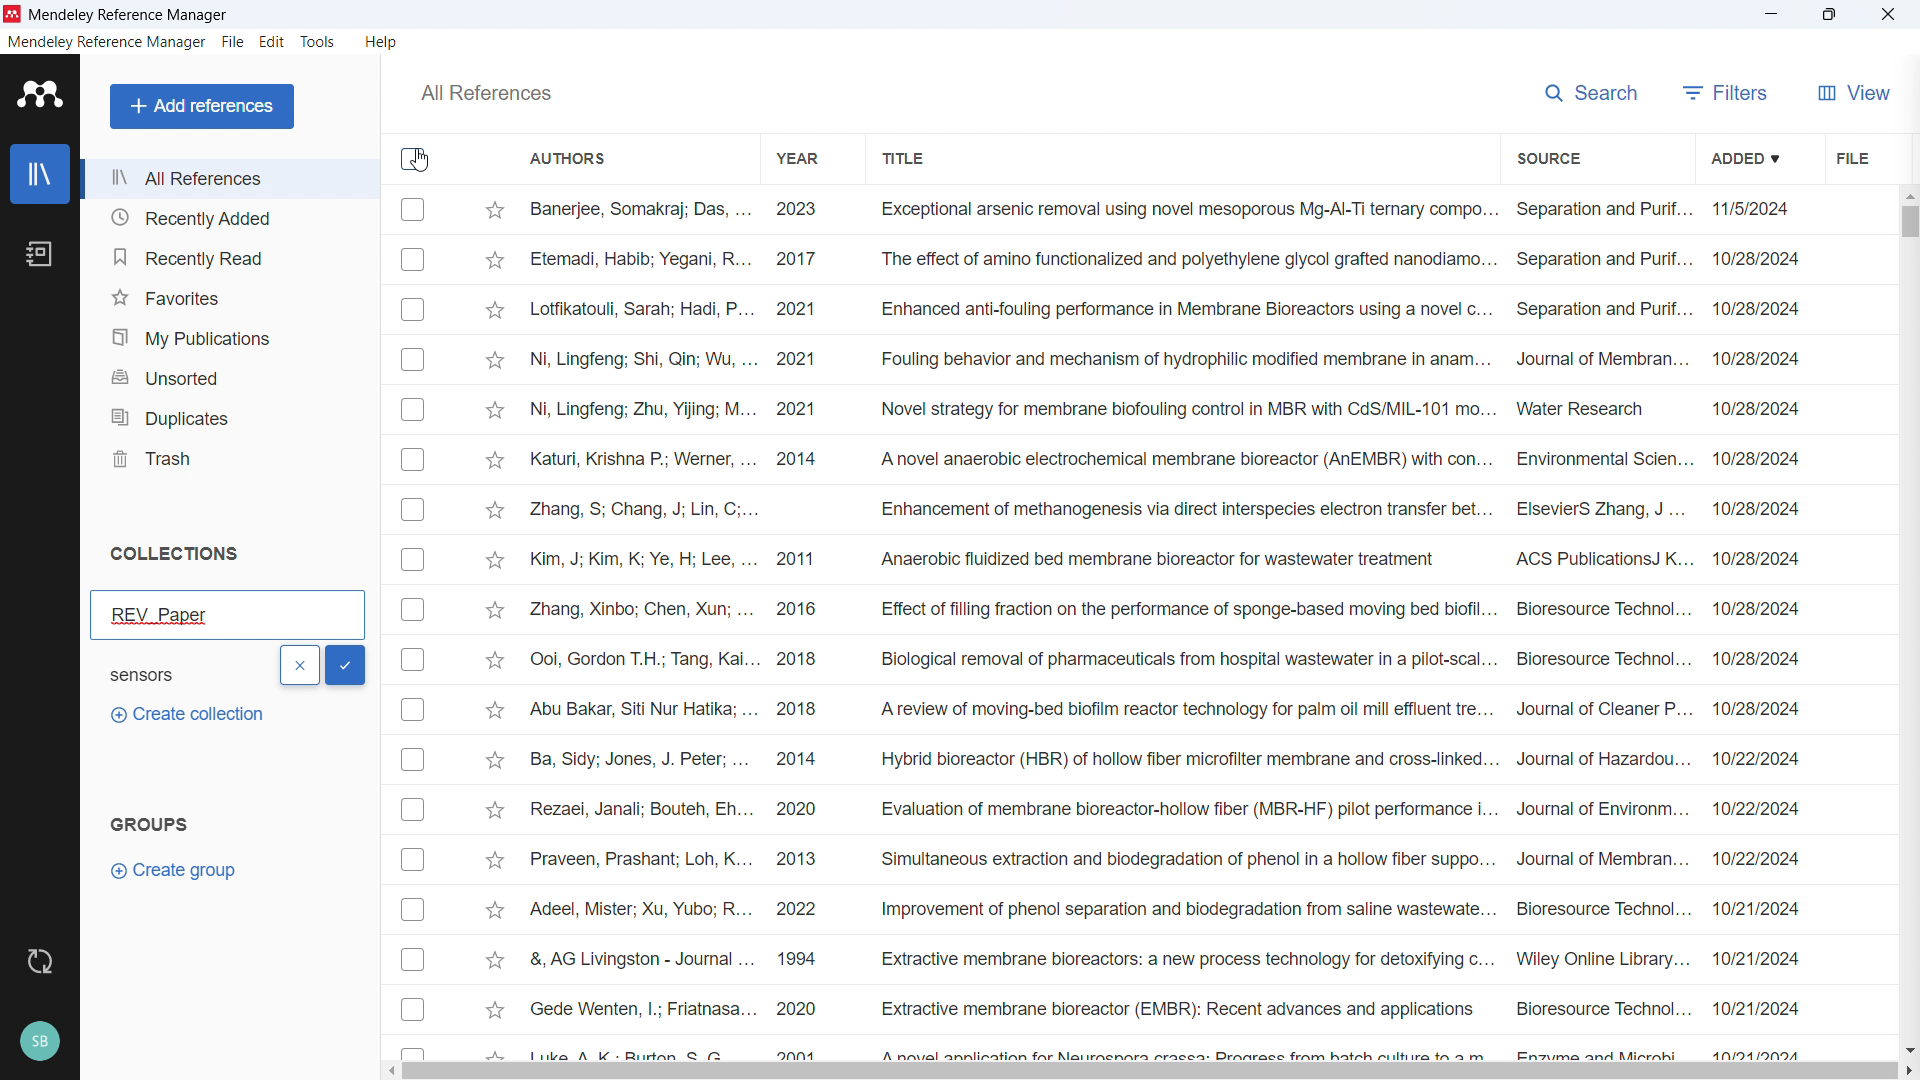 Image resolution: width=1920 pixels, height=1080 pixels. I want to click on Favourites , so click(229, 295).